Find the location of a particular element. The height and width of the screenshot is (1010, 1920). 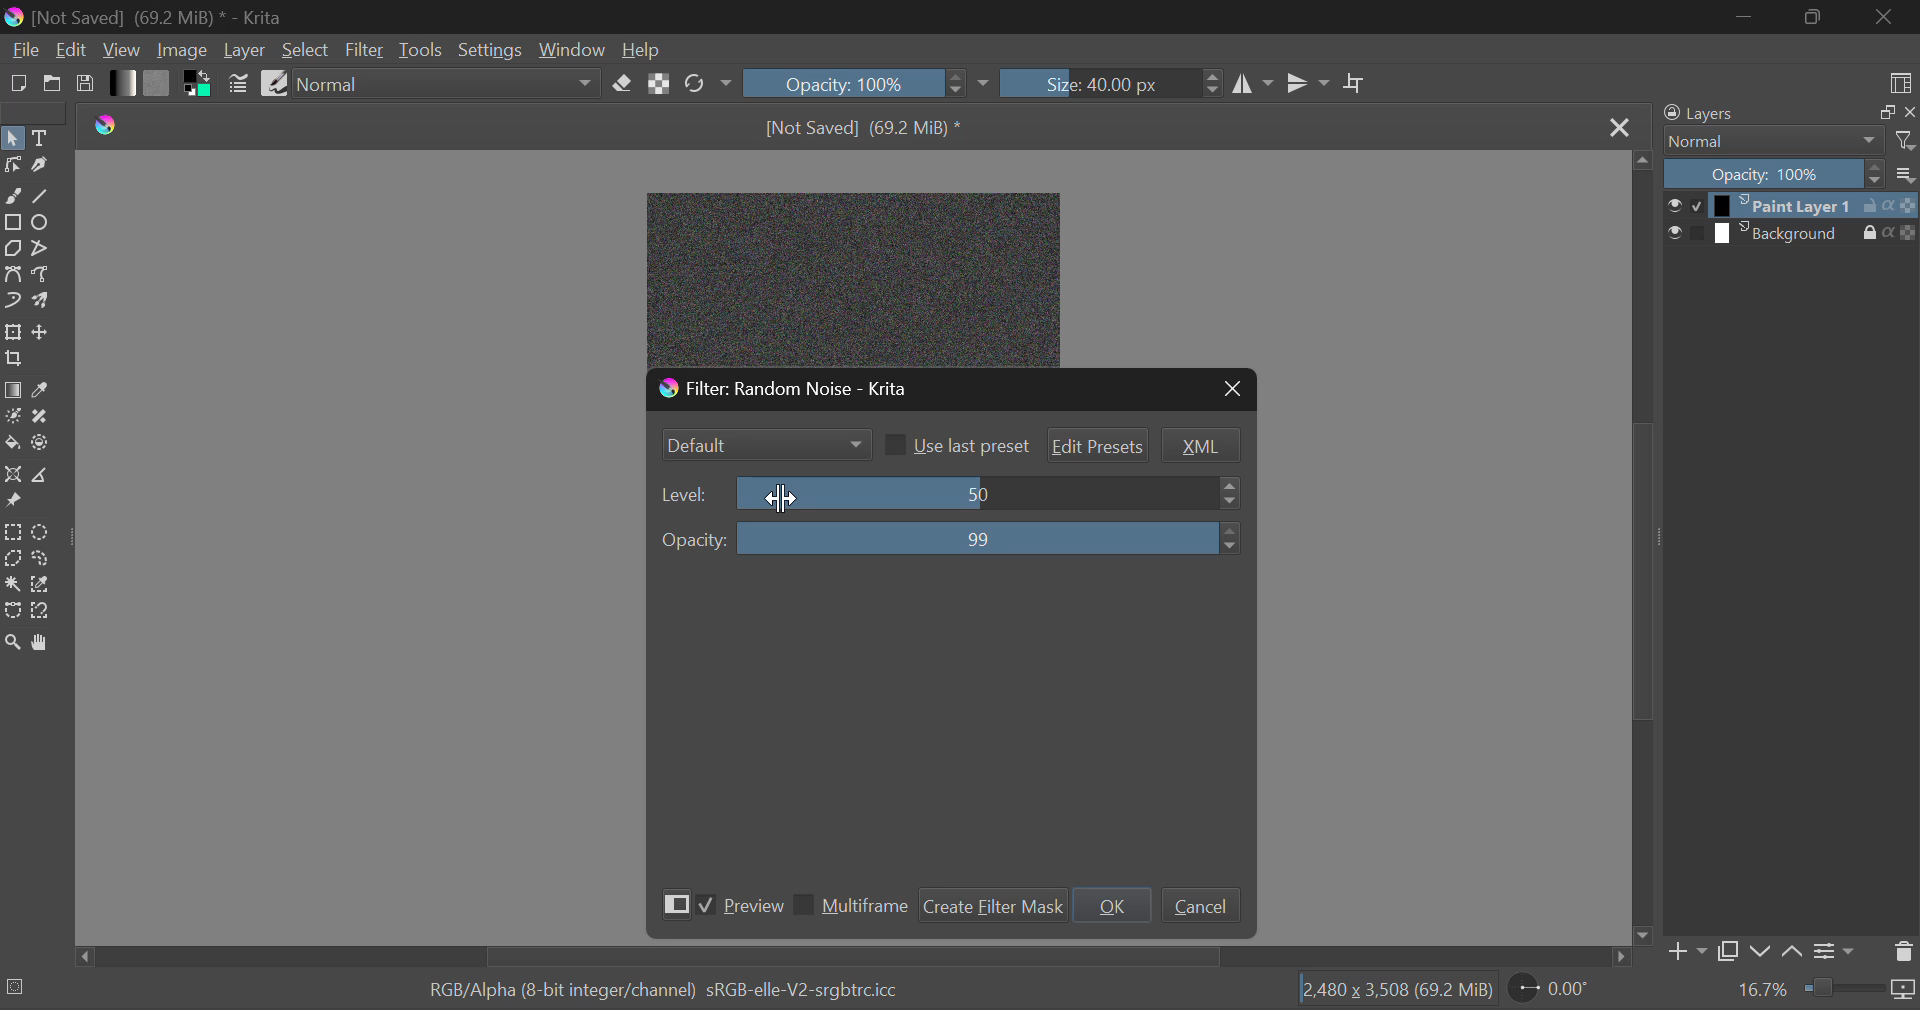

Window is located at coordinates (571, 48).